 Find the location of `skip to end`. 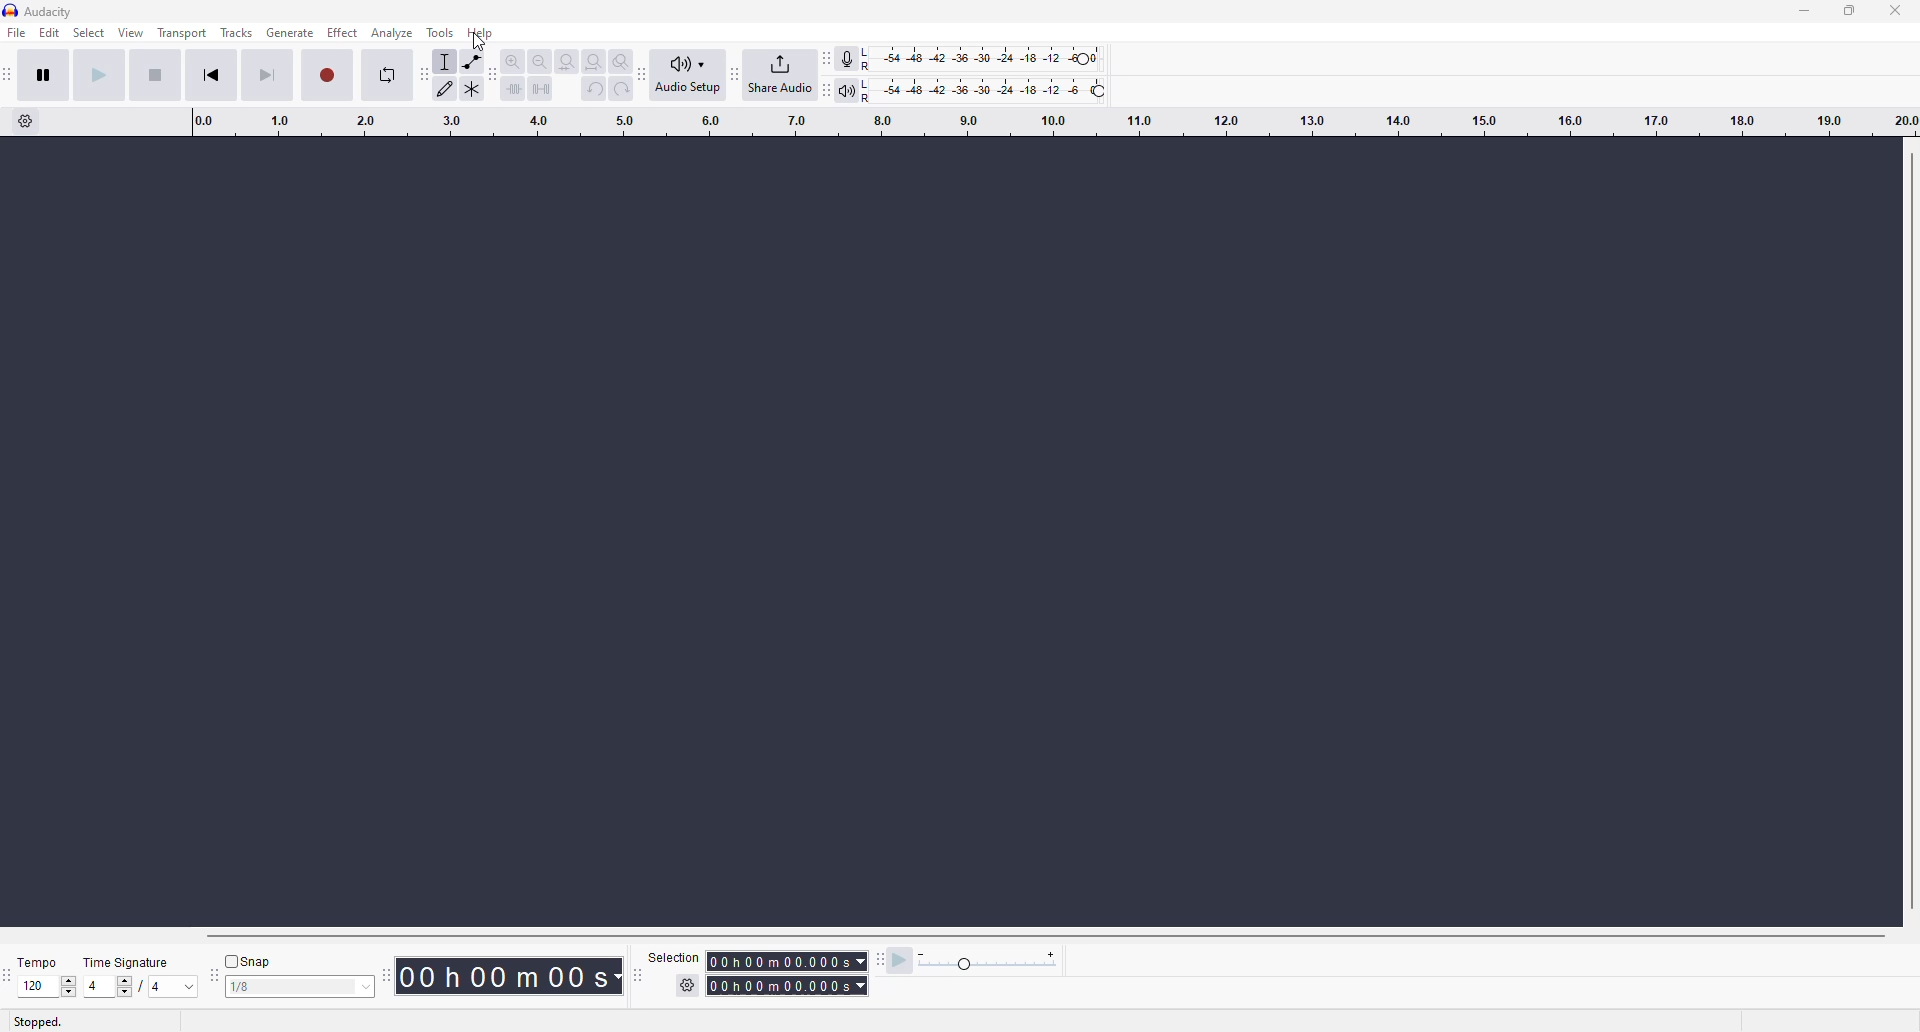

skip to end is located at coordinates (267, 74).